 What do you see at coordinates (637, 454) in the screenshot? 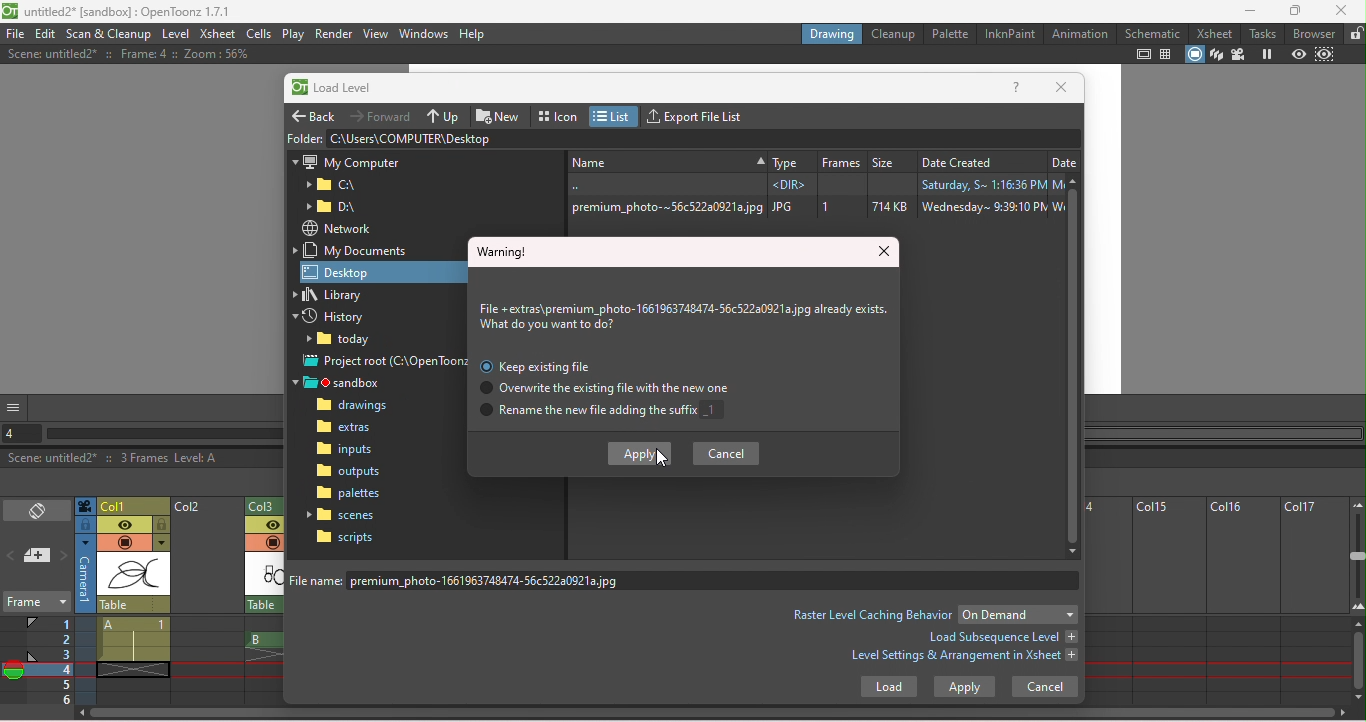
I see `Apply` at bounding box center [637, 454].